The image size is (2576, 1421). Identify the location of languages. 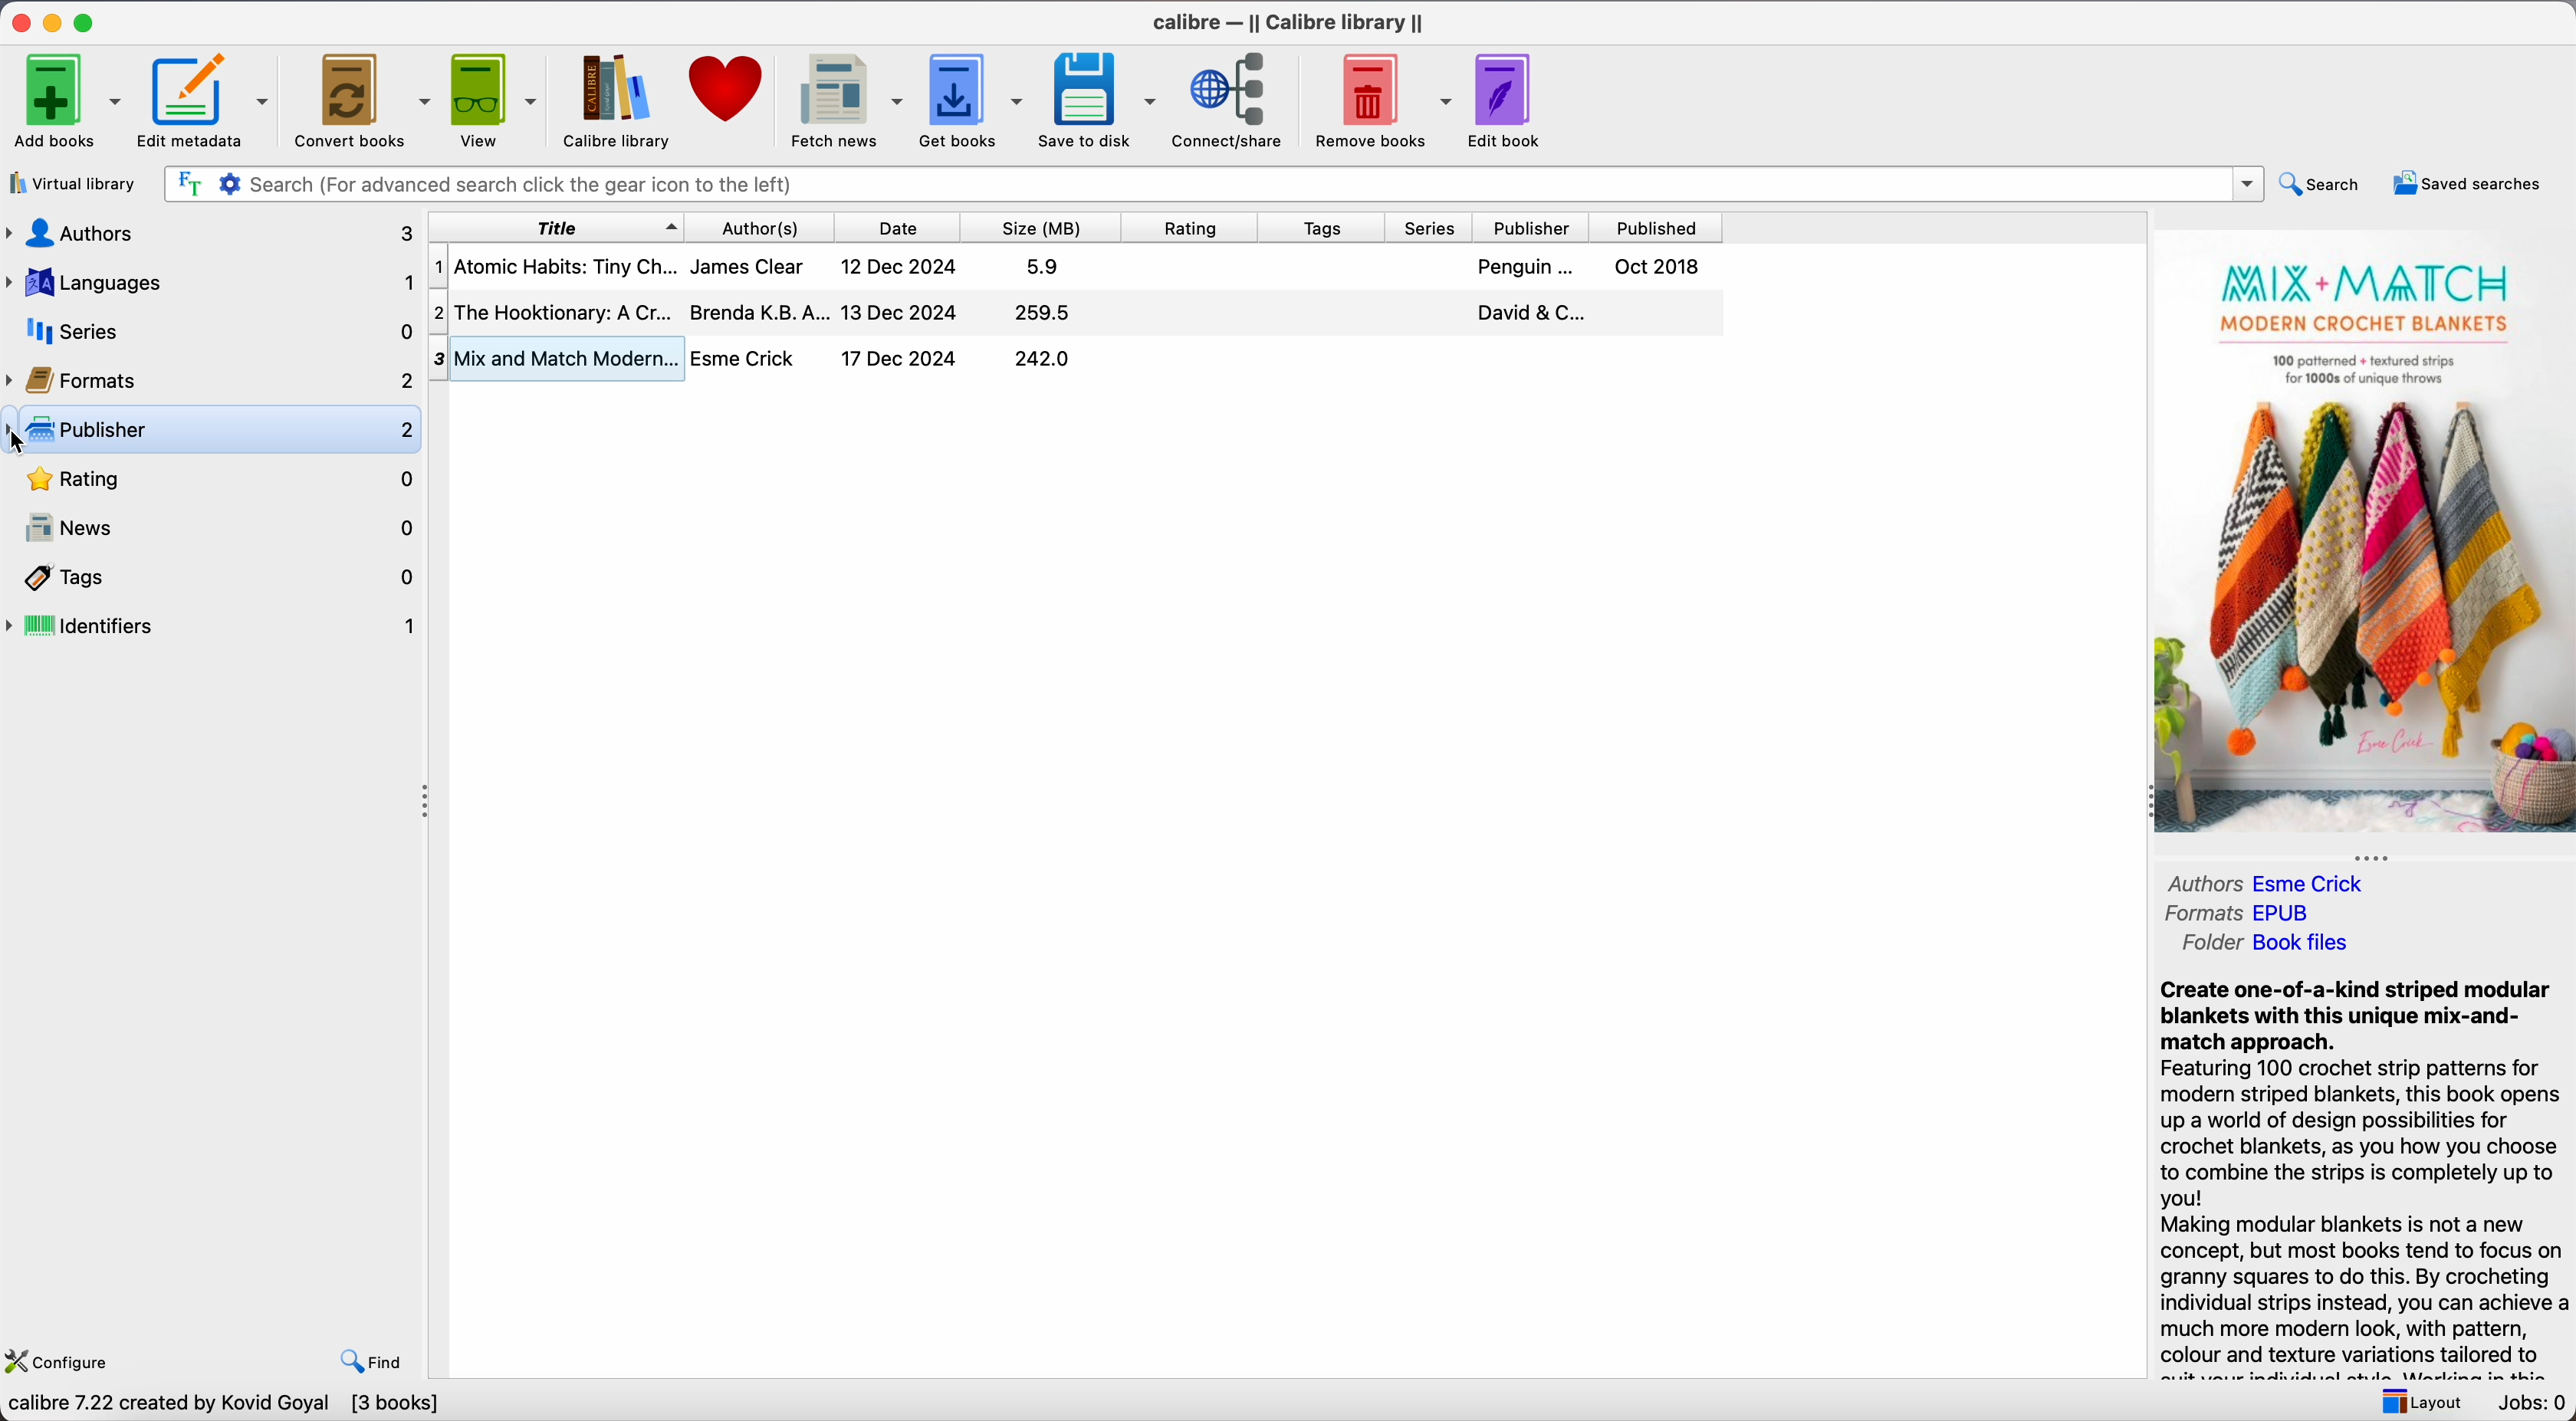
(208, 283).